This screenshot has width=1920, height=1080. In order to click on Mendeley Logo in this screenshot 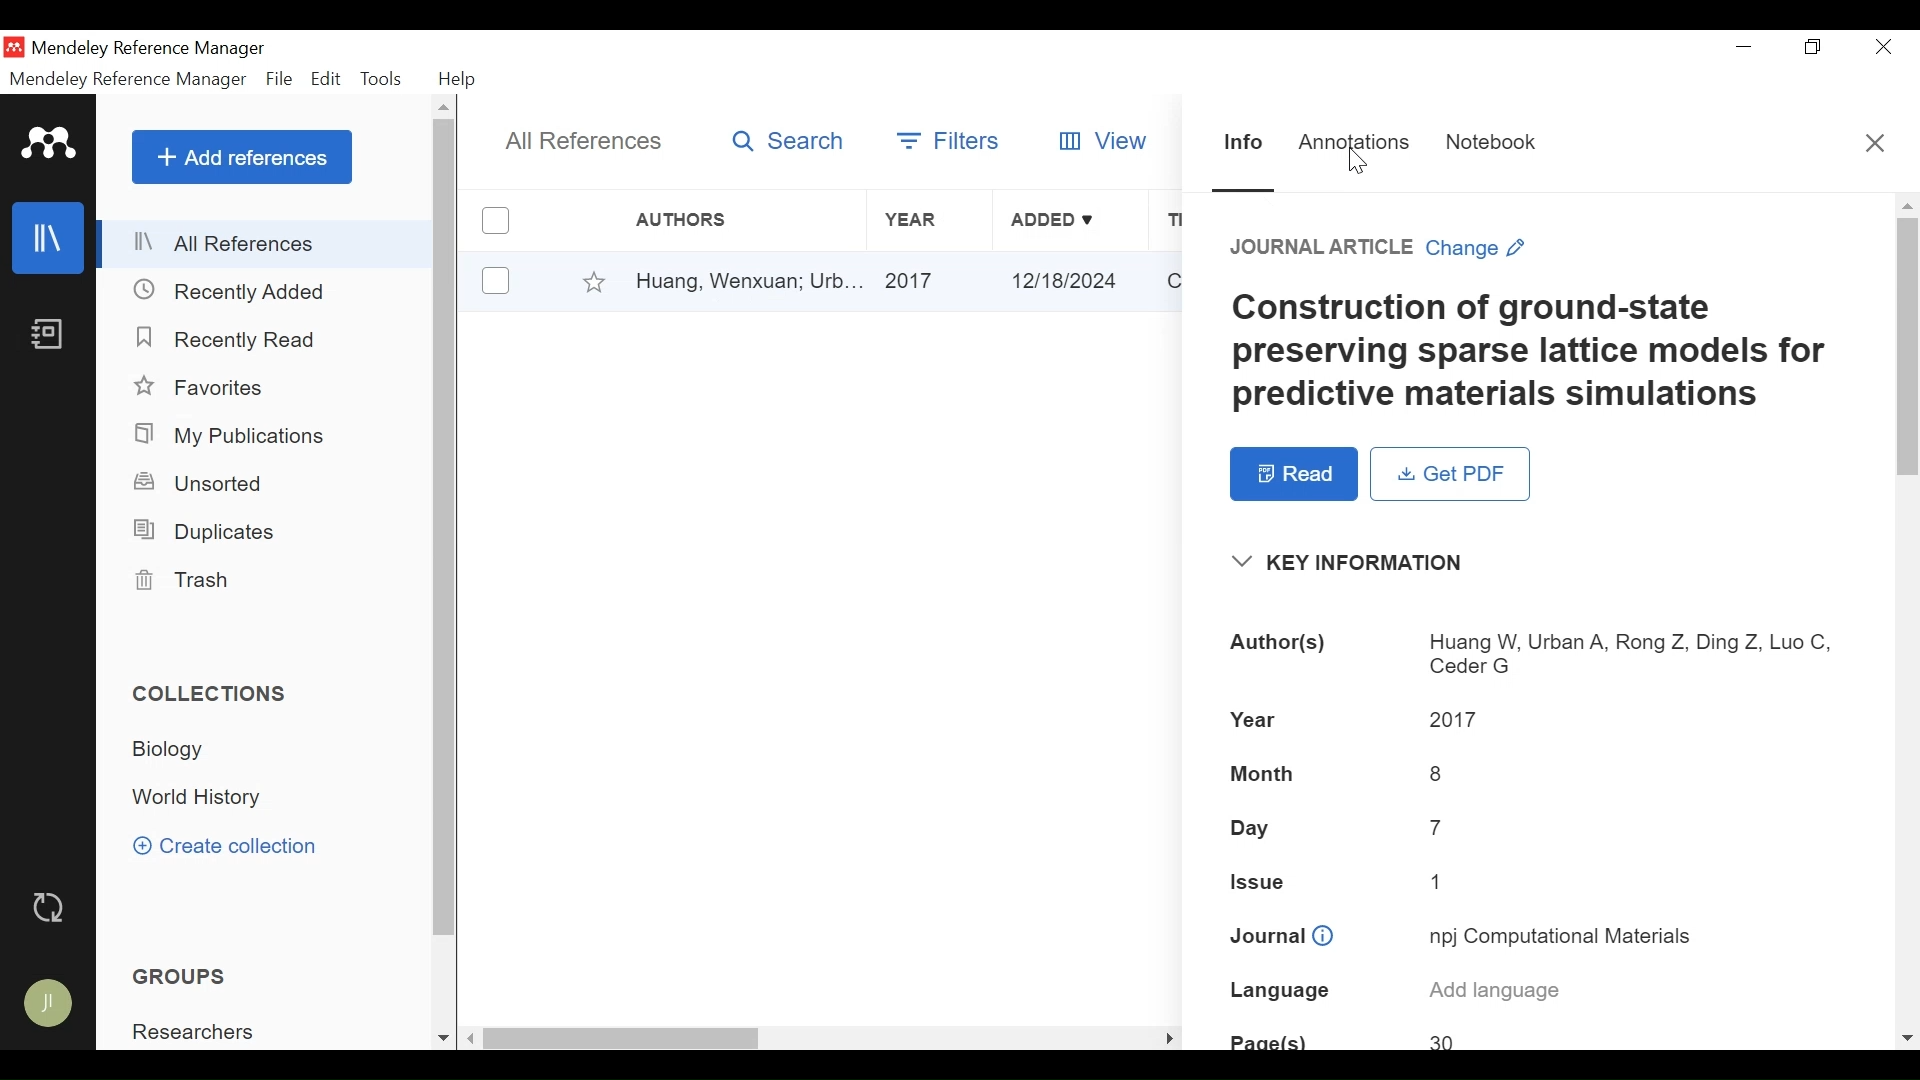, I will do `click(50, 143)`.